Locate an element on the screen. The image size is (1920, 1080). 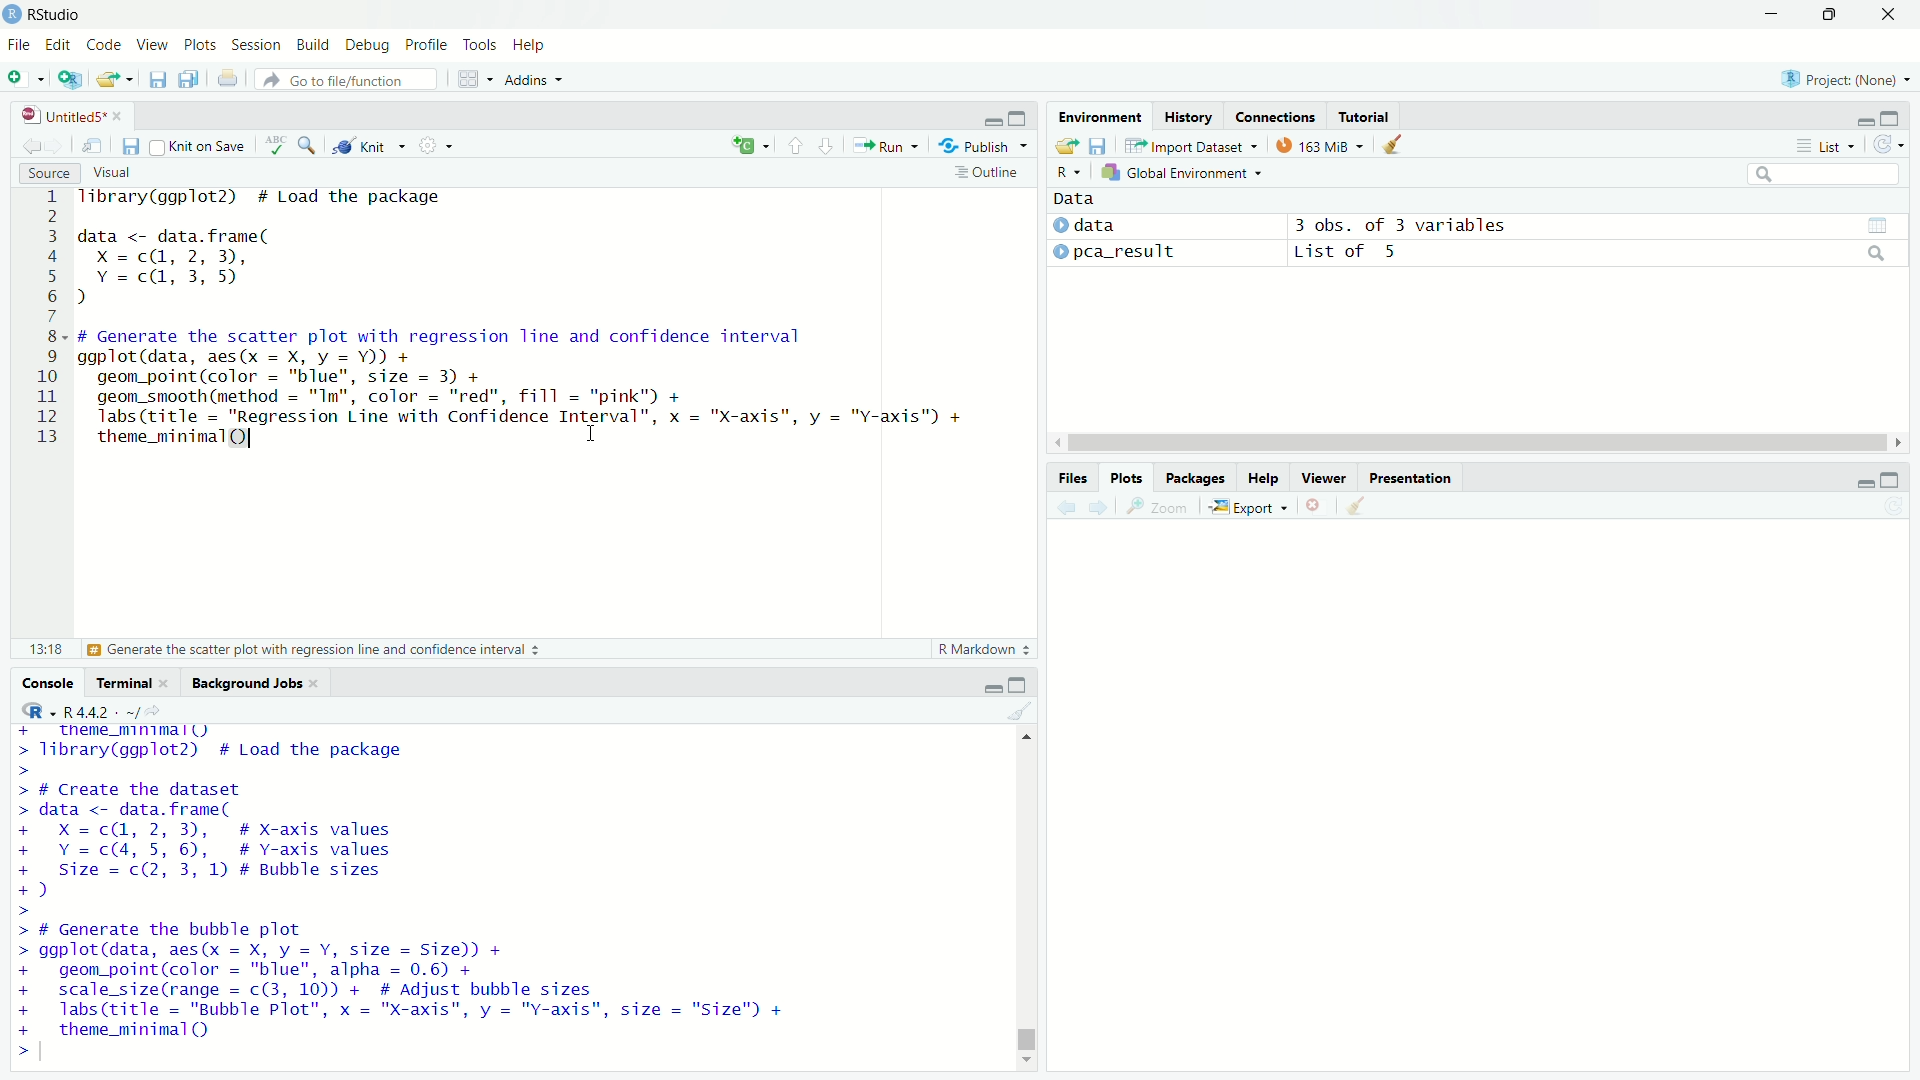
Help is located at coordinates (1263, 477).